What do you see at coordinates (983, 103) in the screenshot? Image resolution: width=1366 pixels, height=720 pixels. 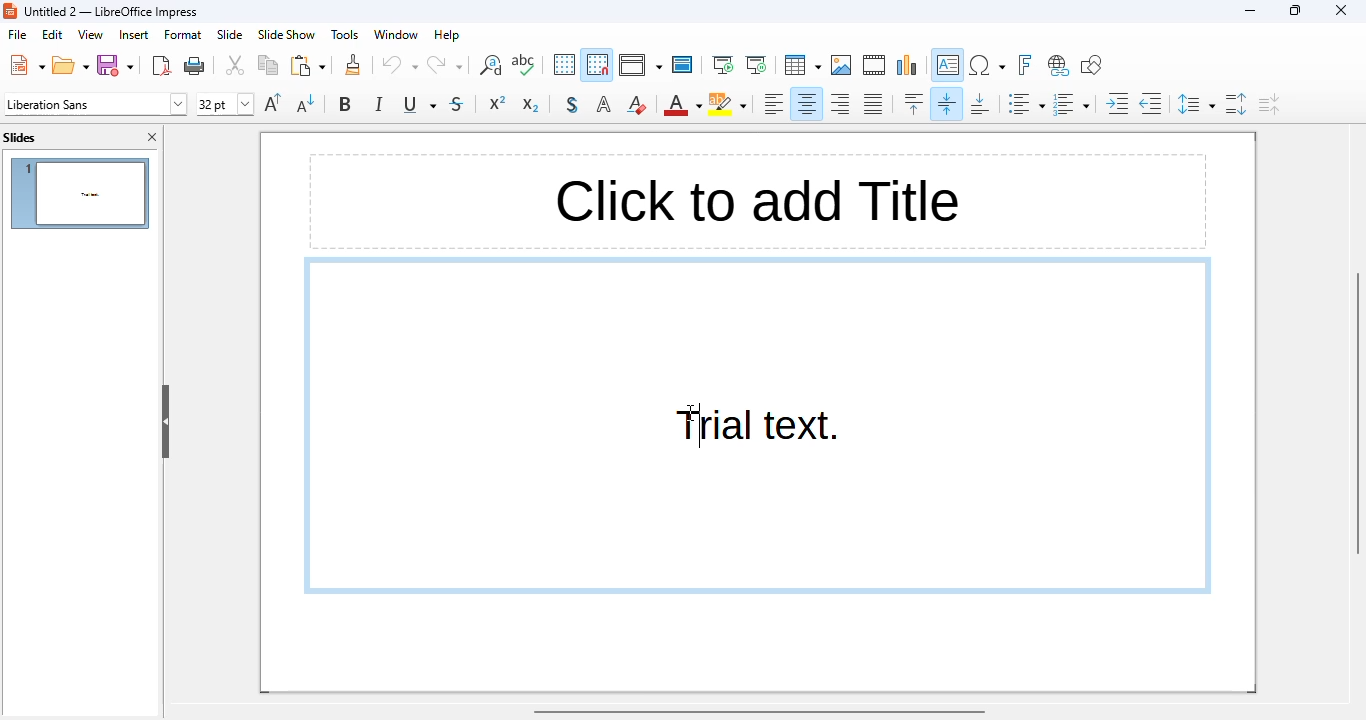 I see `align bottom` at bounding box center [983, 103].